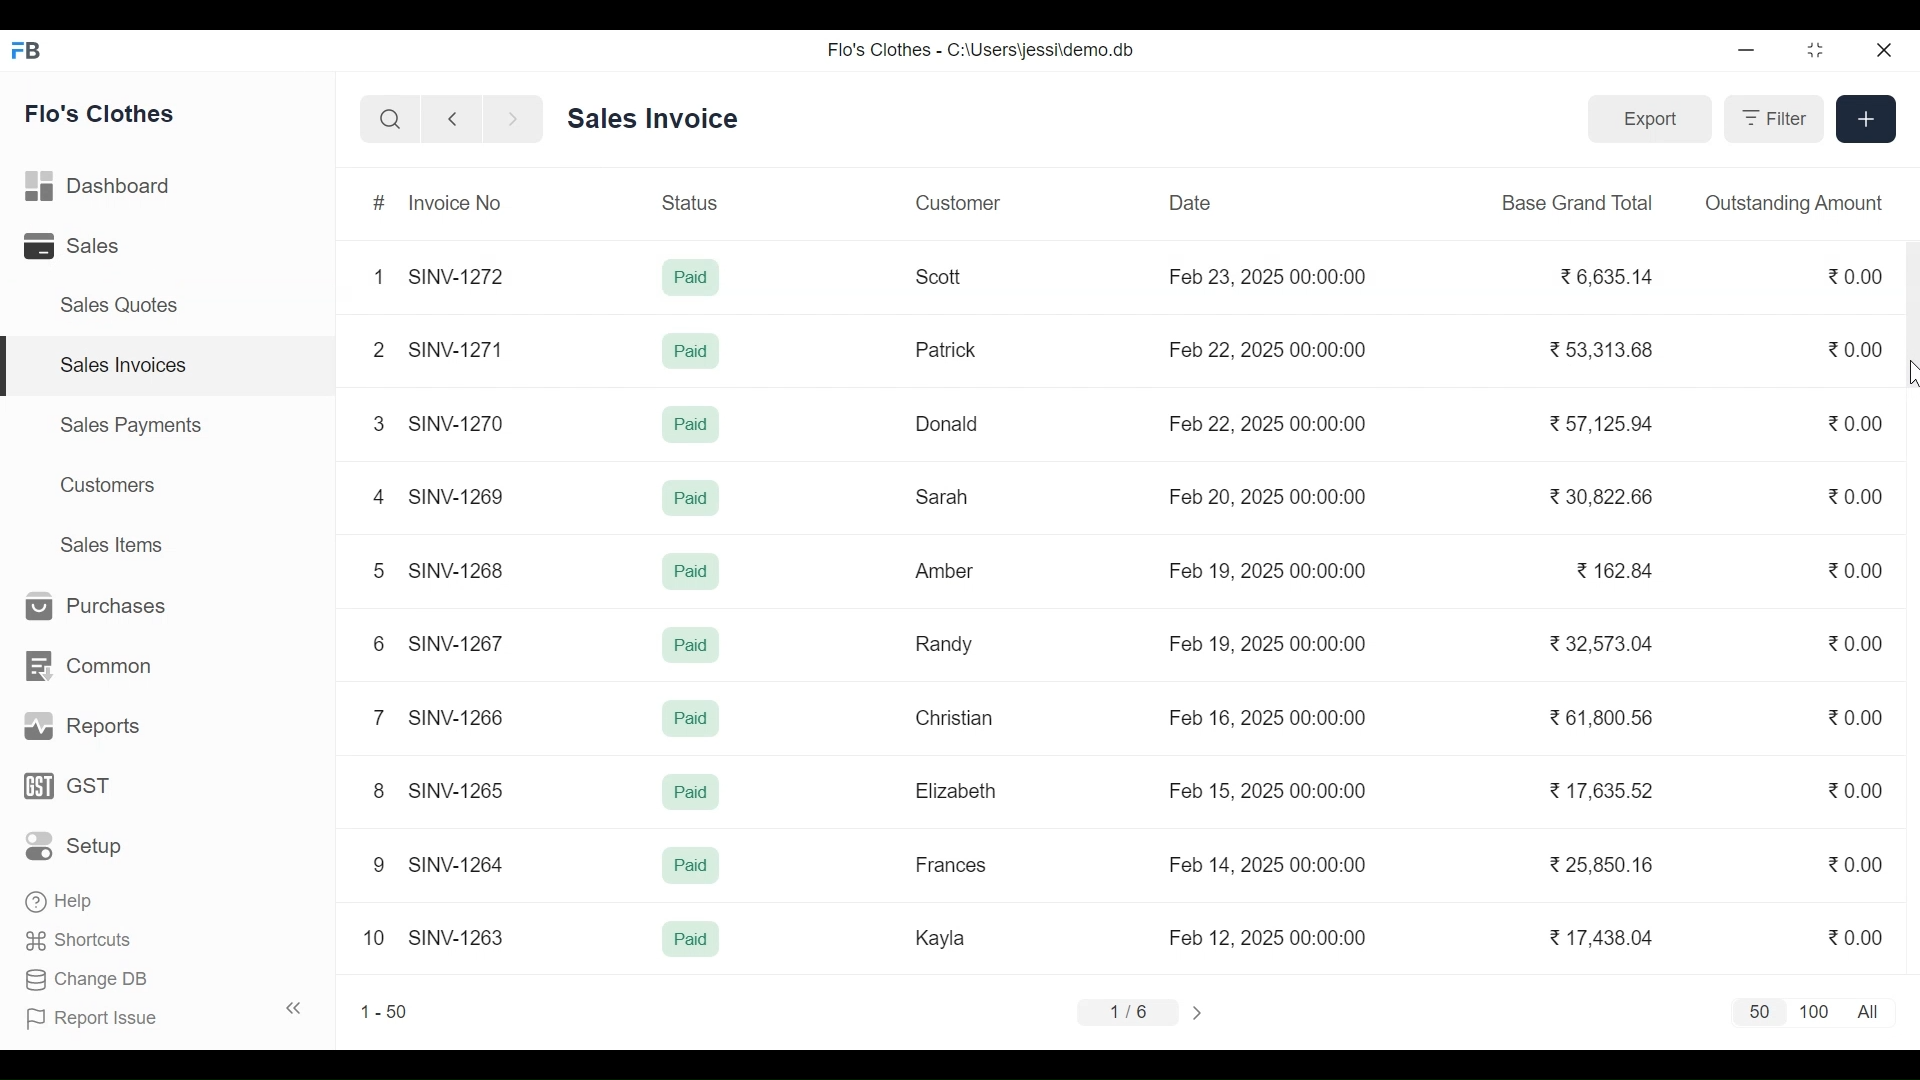 The width and height of the screenshot is (1920, 1080). I want to click on #, so click(381, 204).